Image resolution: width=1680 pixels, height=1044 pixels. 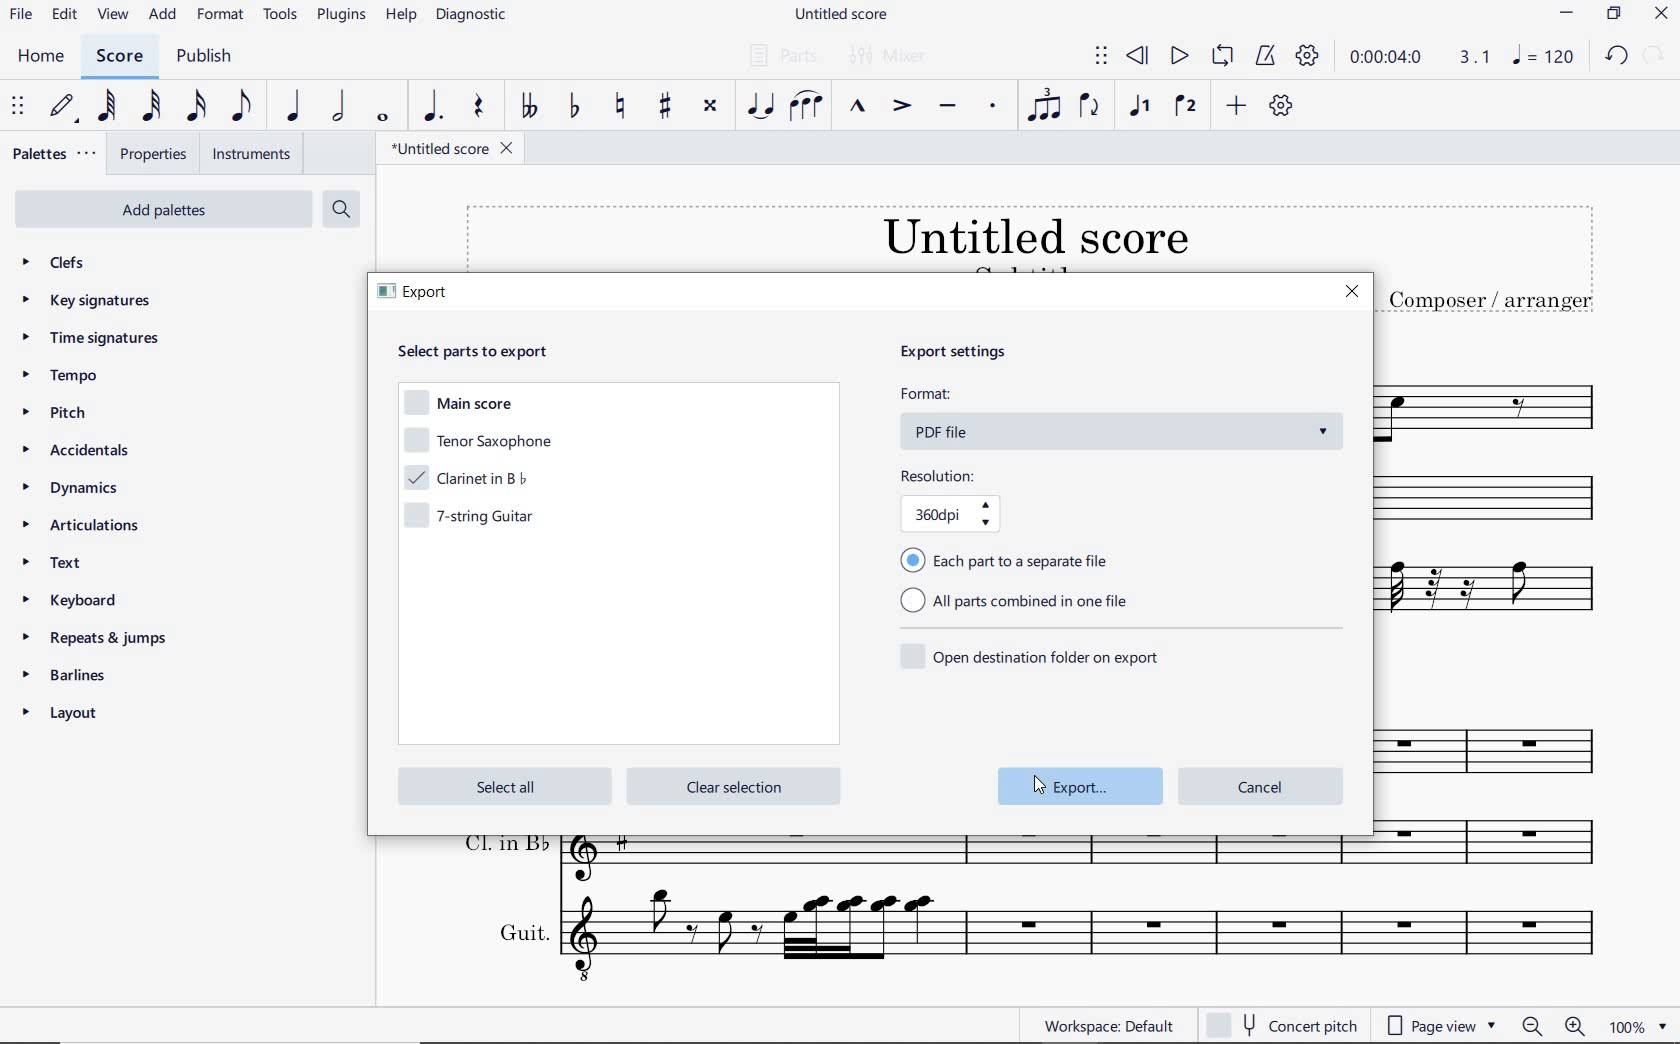 I want to click on TOGGLE DOUBLE-SHARP, so click(x=709, y=109).